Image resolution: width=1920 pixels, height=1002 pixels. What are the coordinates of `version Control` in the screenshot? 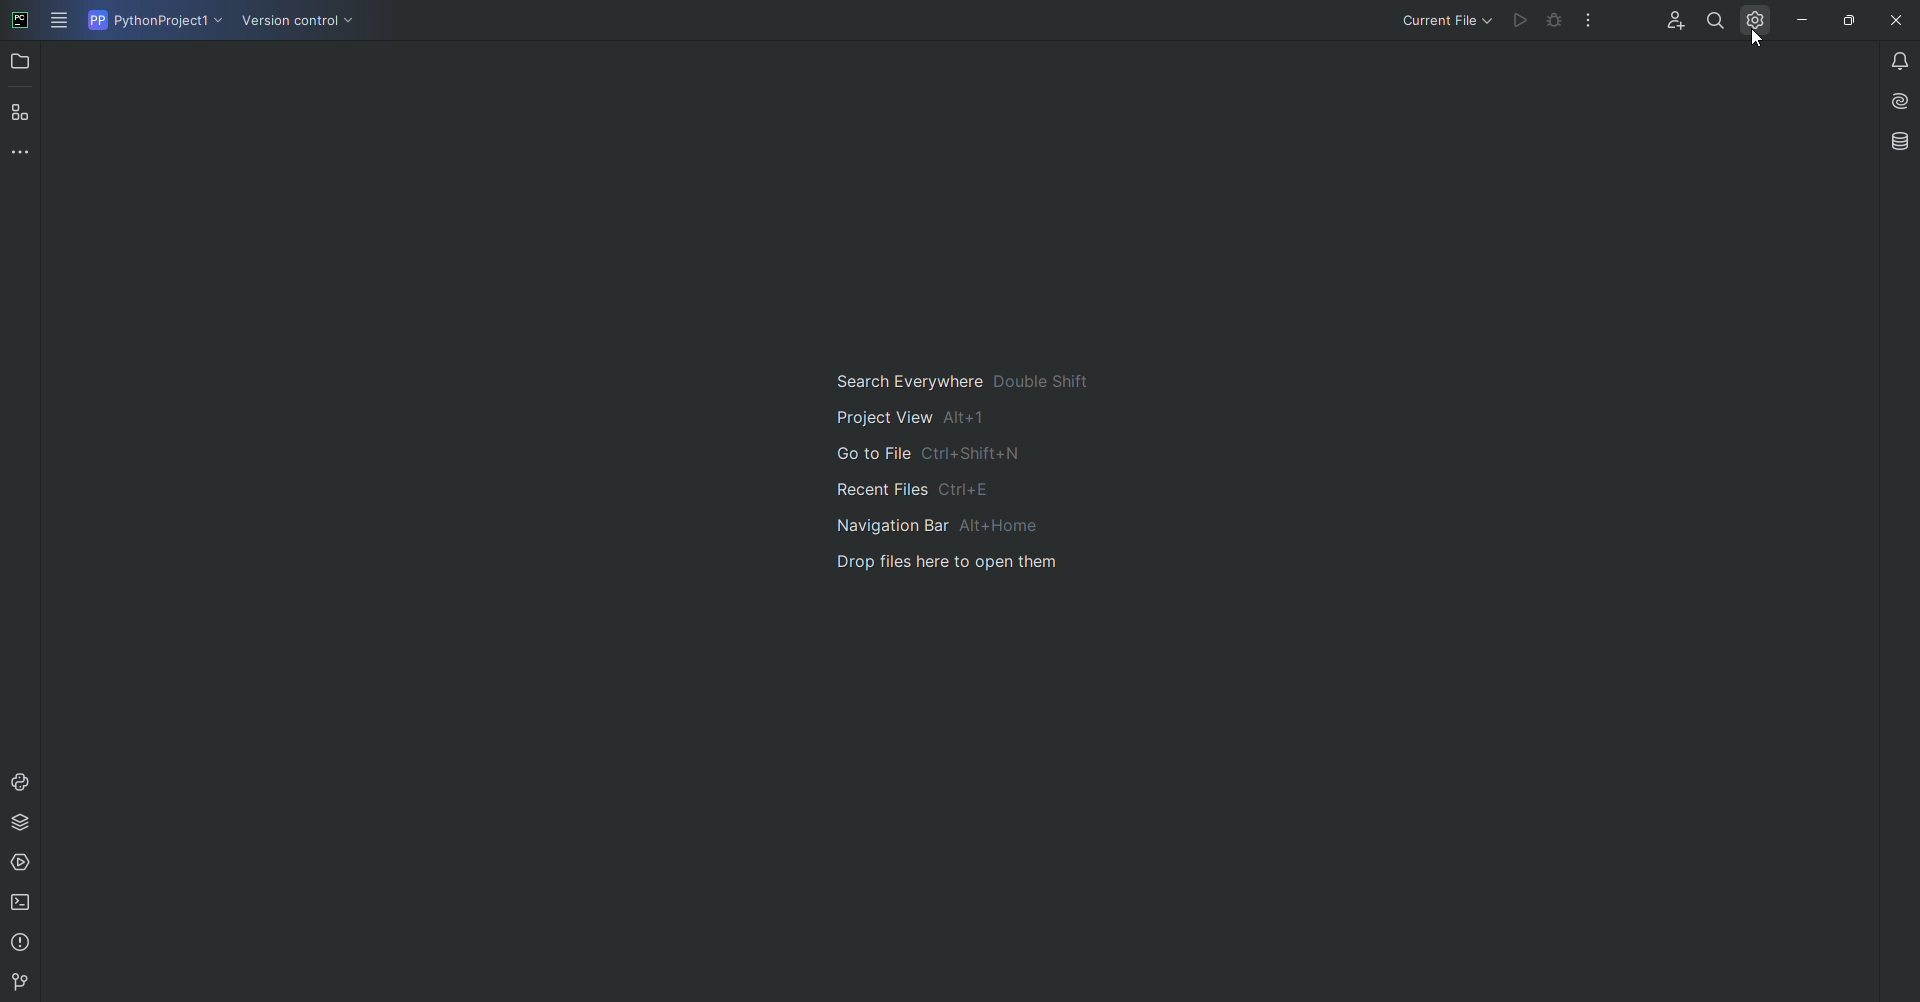 It's located at (17, 983).